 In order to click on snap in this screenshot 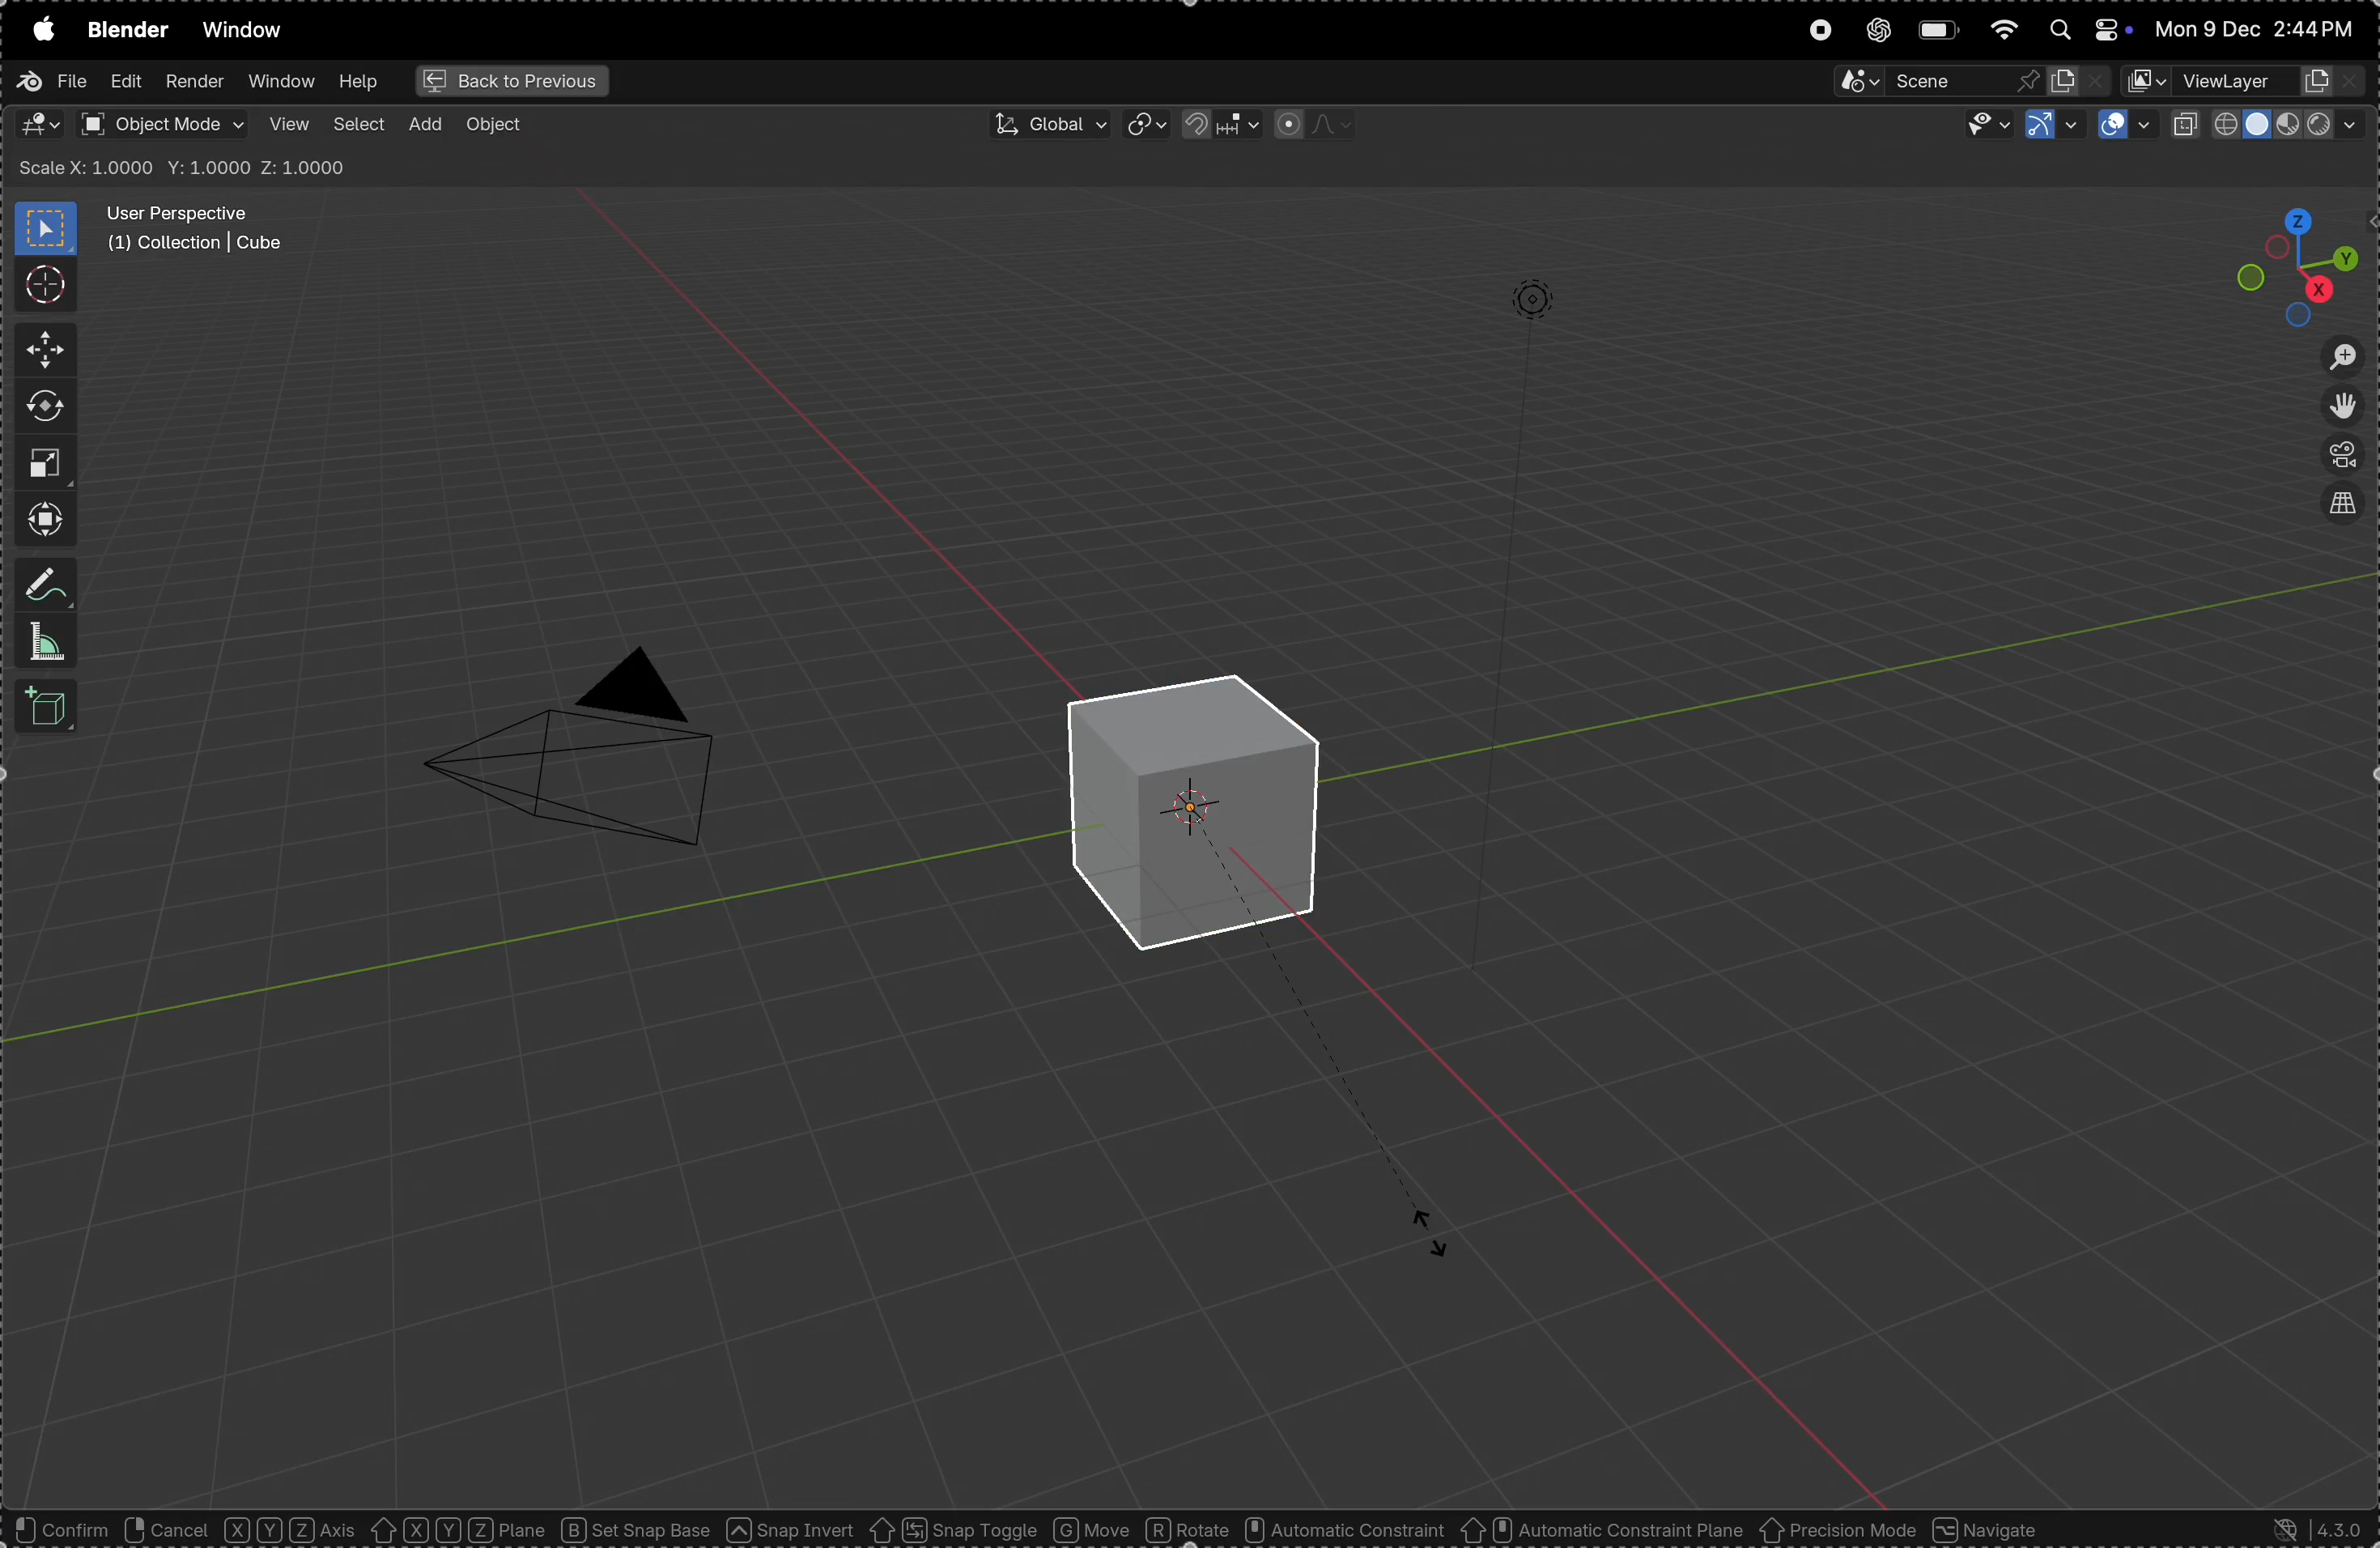, I will do `click(1213, 125)`.